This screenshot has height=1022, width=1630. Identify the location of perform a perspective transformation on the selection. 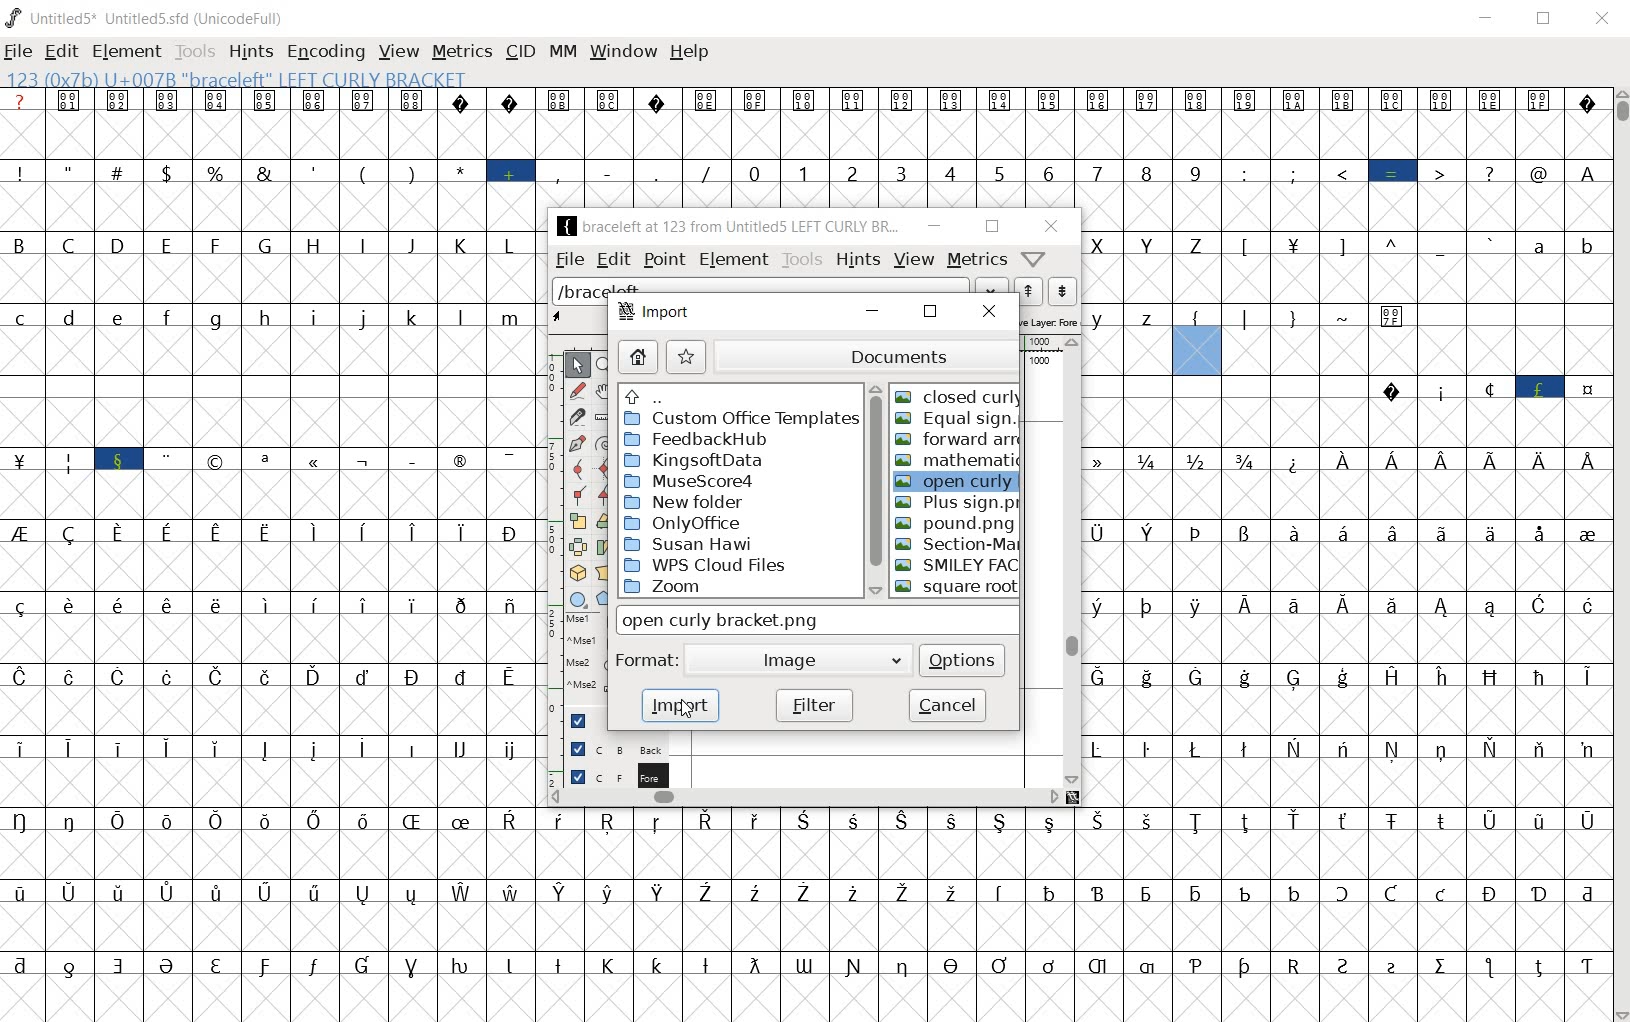
(605, 572).